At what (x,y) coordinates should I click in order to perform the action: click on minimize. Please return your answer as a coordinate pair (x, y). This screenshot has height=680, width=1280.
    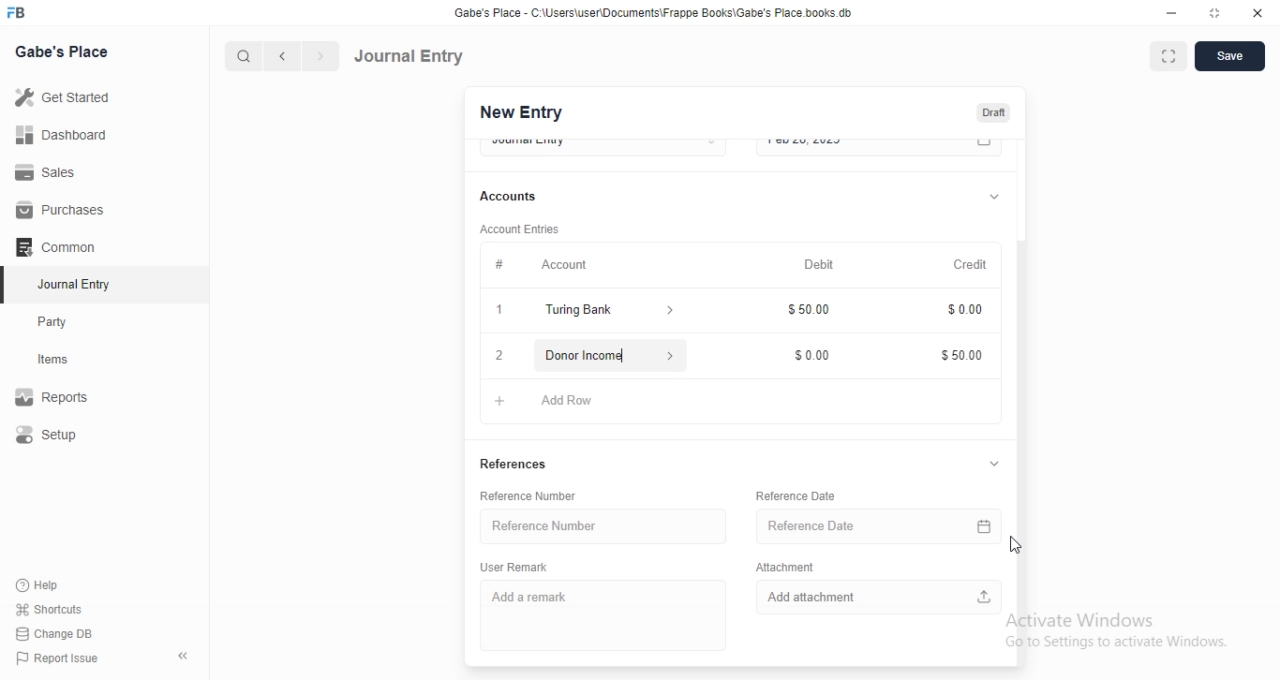
    Looking at the image, I should click on (1170, 16).